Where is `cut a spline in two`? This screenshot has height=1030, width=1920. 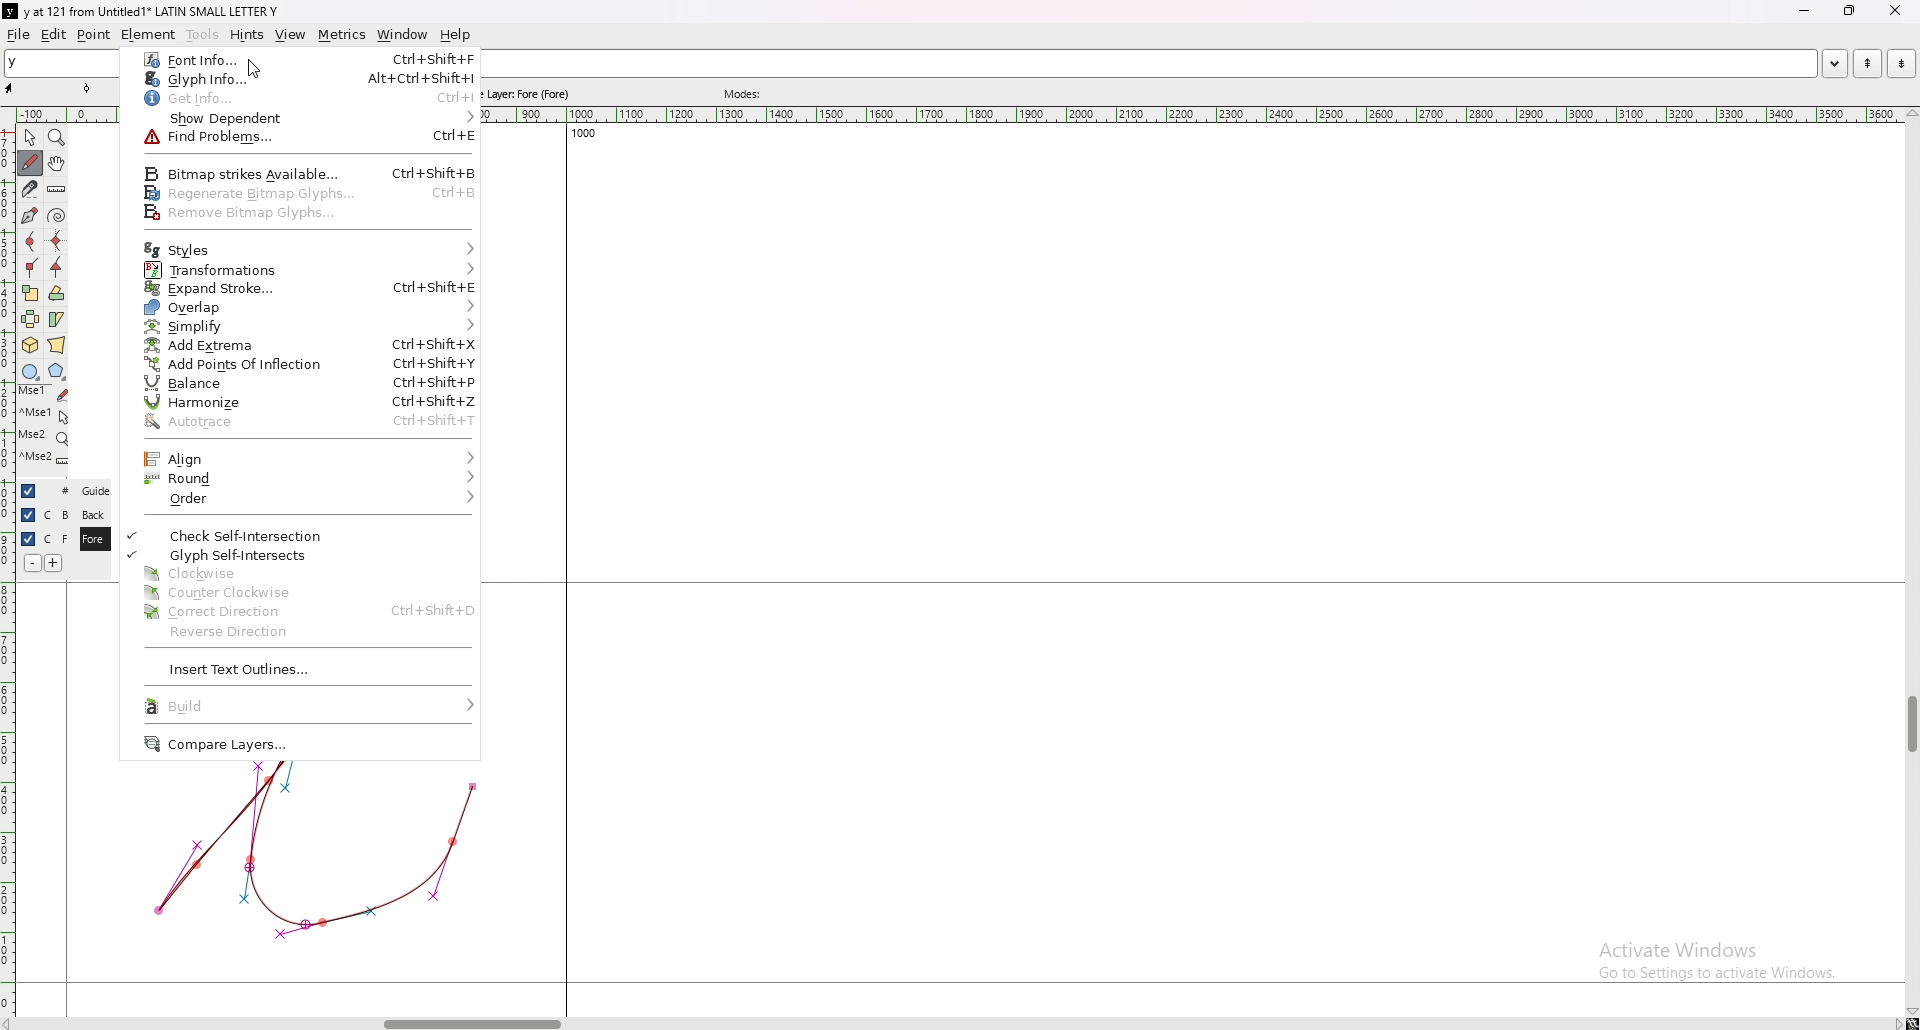
cut a spline in two is located at coordinates (28, 189).